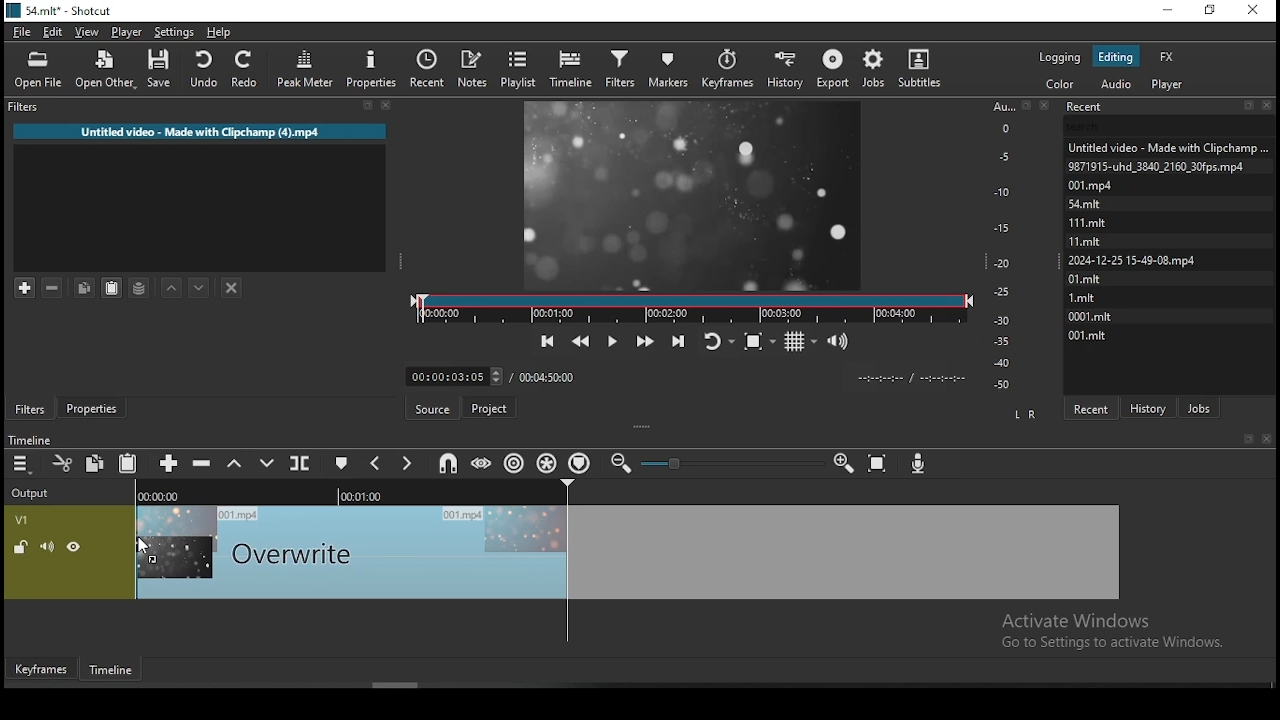  What do you see at coordinates (1246, 438) in the screenshot?
I see `bookmark` at bounding box center [1246, 438].